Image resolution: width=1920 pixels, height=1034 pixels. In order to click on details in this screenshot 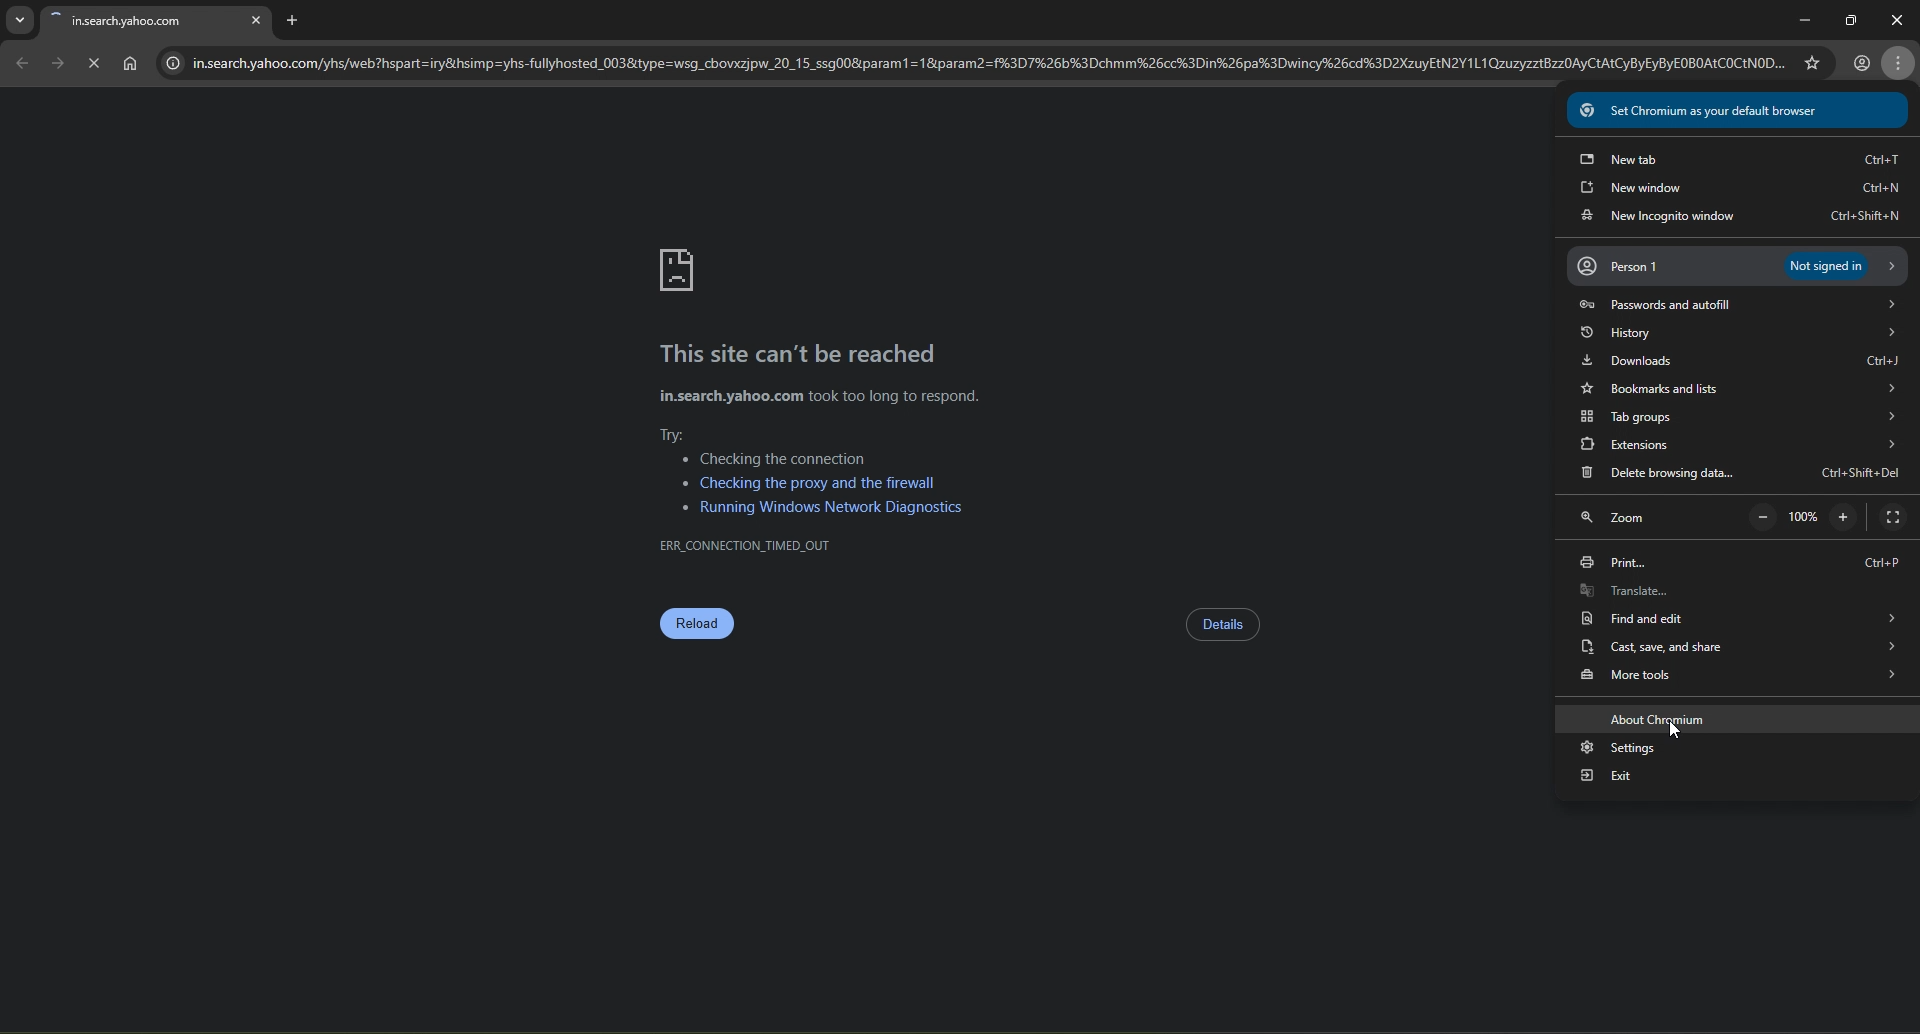, I will do `click(1223, 625)`.